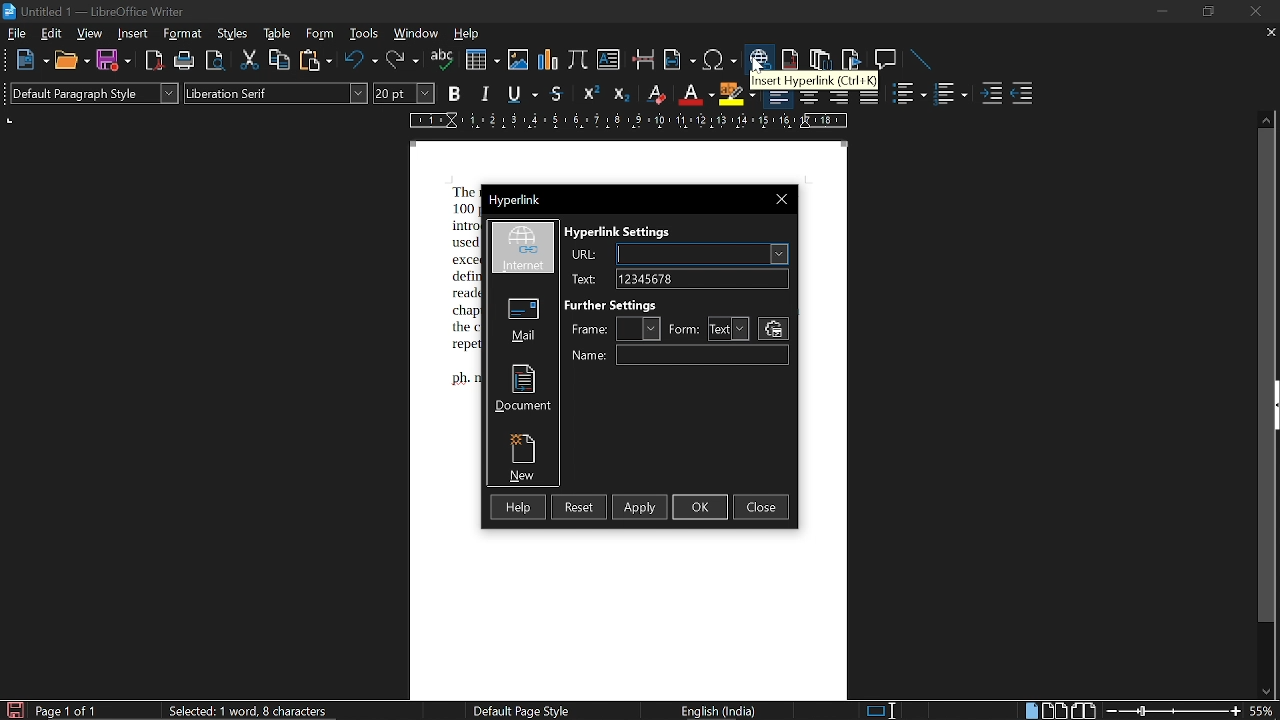  What do you see at coordinates (777, 95) in the screenshot?
I see `align left` at bounding box center [777, 95].